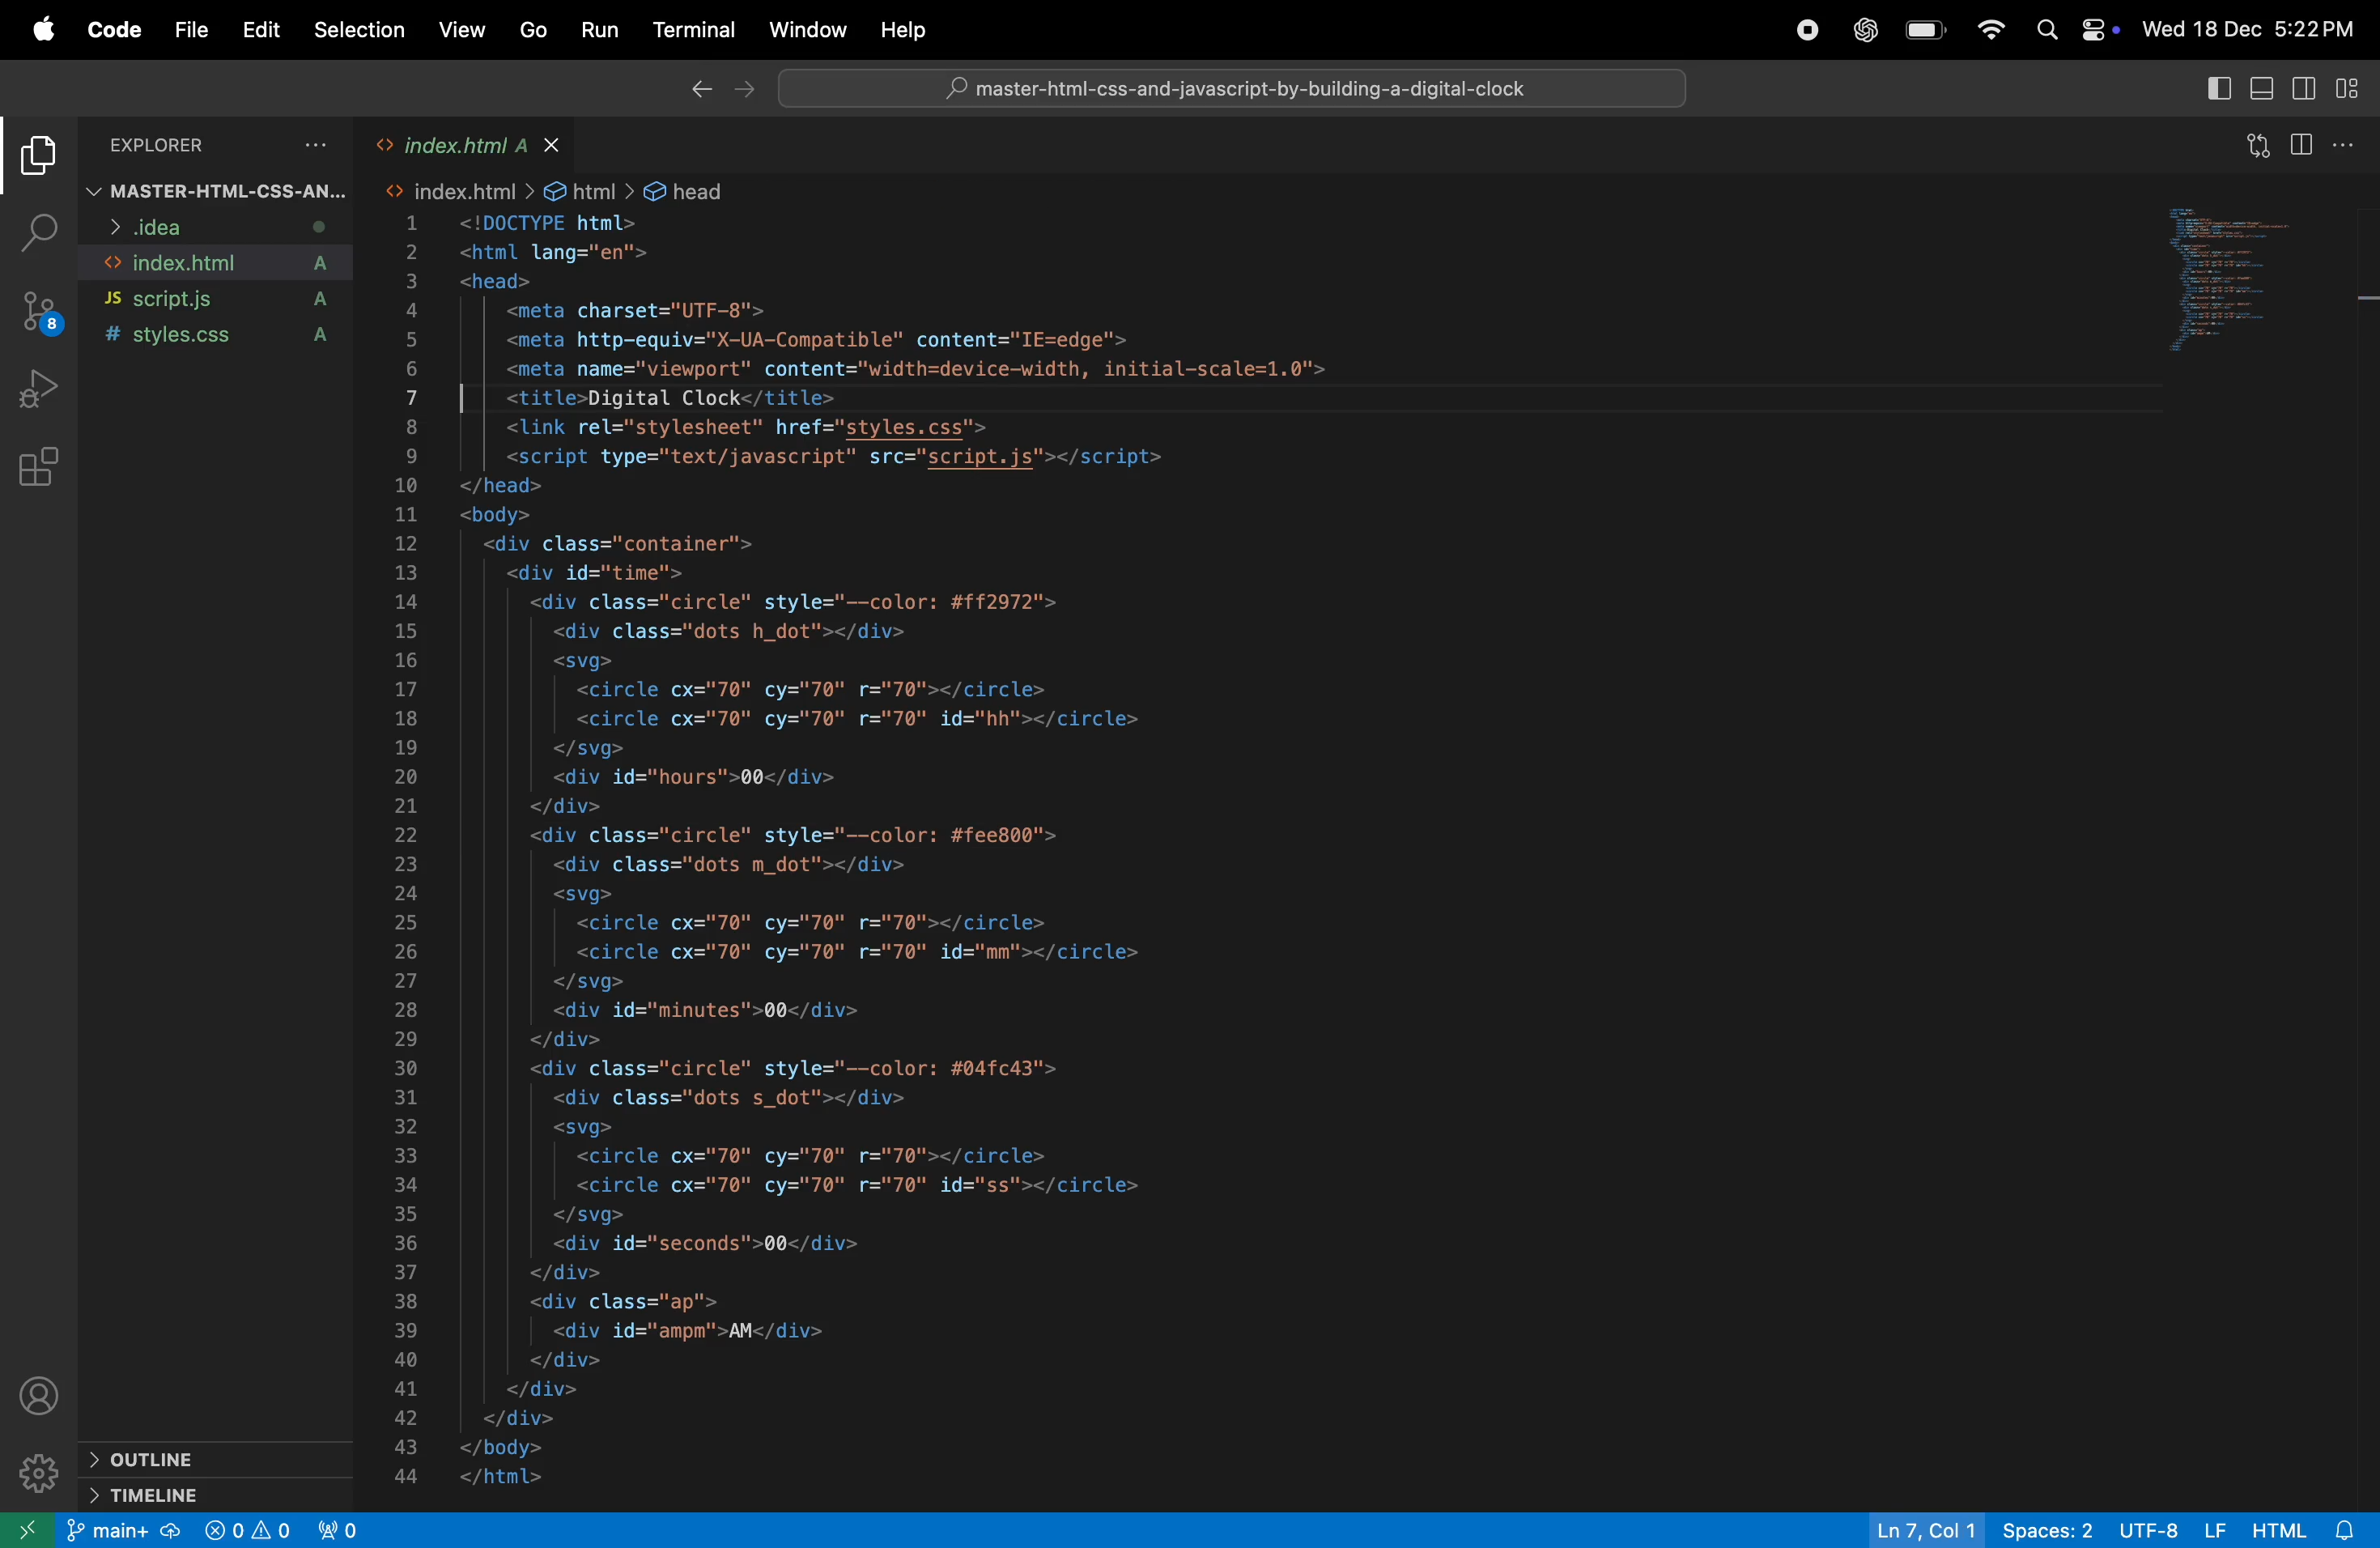 The width and height of the screenshot is (2380, 1548). What do you see at coordinates (1802, 34) in the screenshot?
I see `record` at bounding box center [1802, 34].